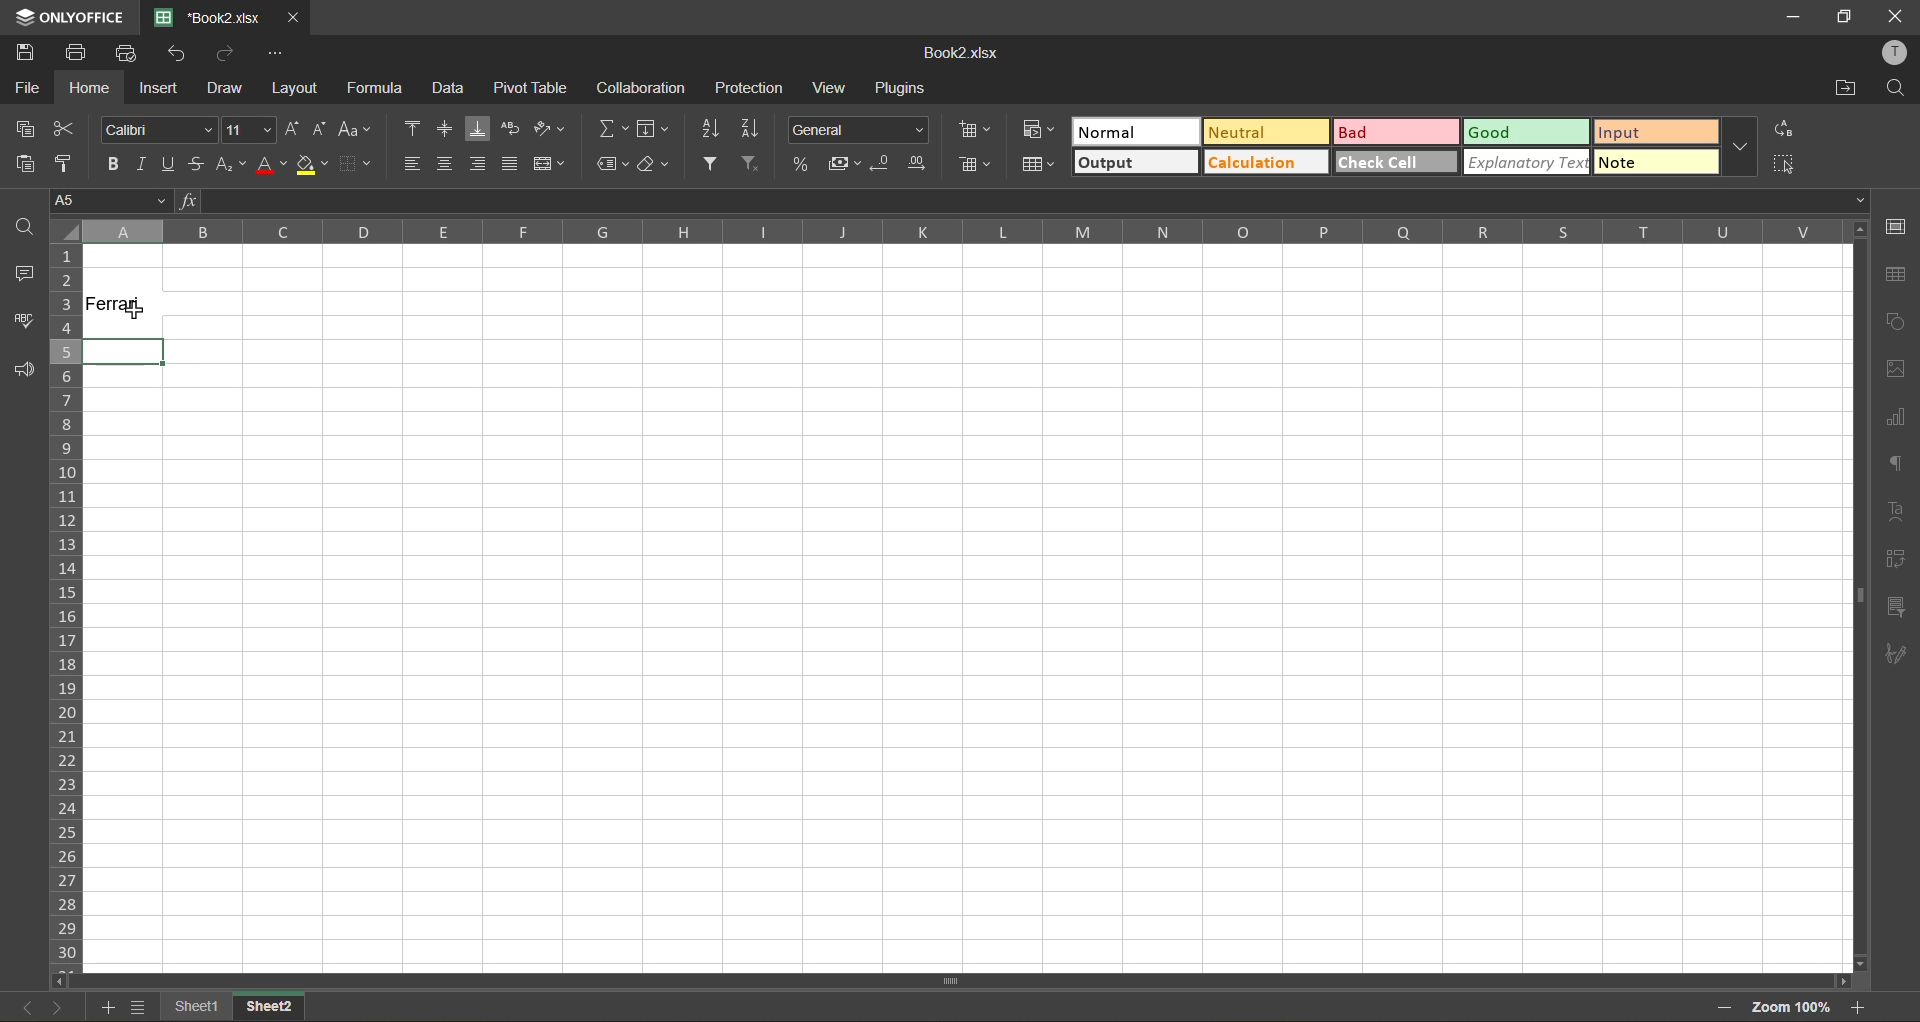 The width and height of the screenshot is (1920, 1022). What do you see at coordinates (177, 54) in the screenshot?
I see `undo` at bounding box center [177, 54].